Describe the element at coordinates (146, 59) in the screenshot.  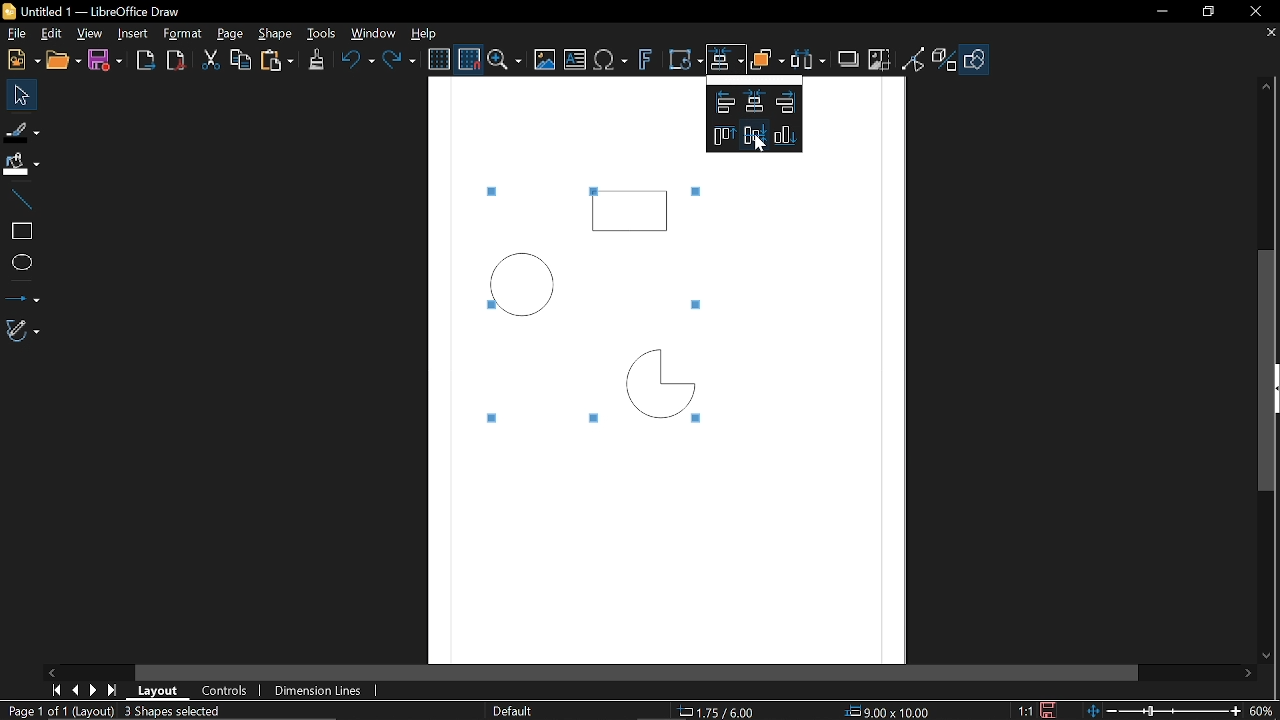
I see `Export` at that location.